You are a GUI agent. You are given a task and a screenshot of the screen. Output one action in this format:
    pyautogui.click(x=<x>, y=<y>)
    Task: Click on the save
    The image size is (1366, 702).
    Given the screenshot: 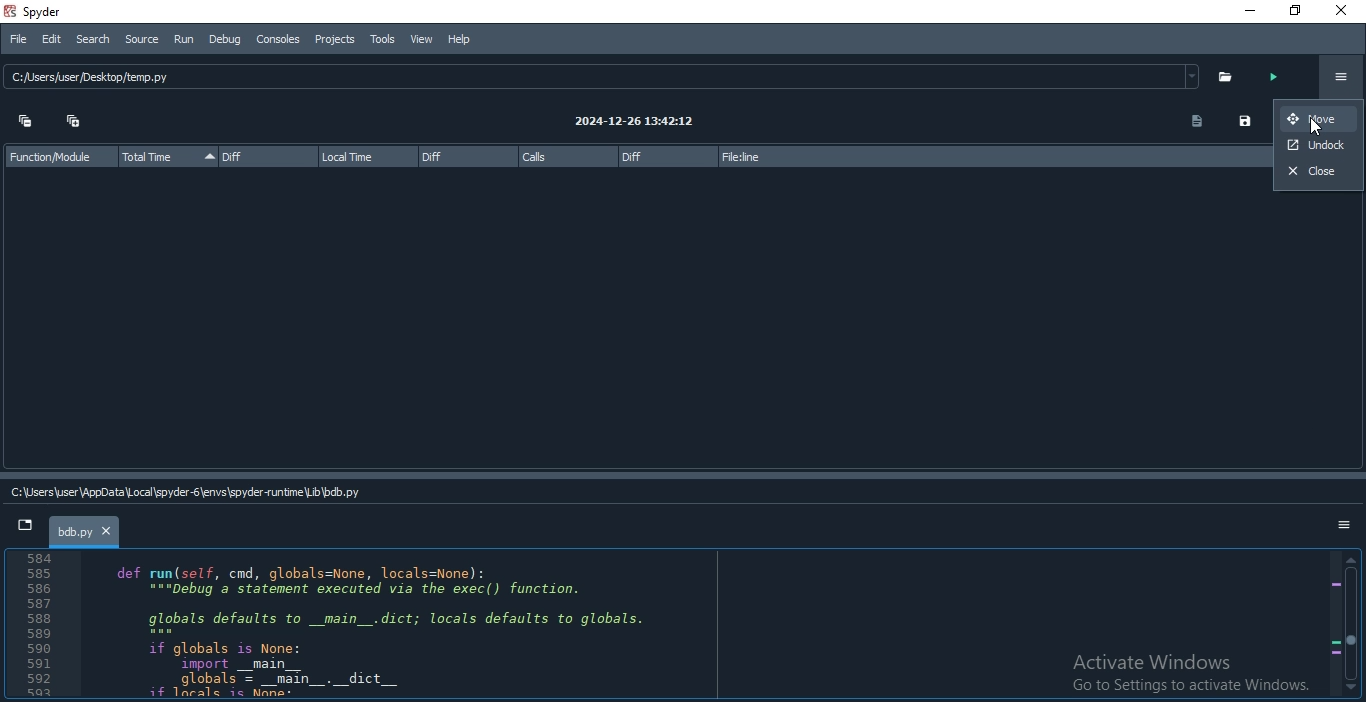 What is the action you would take?
    pyautogui.click(x=1243, y=121)
    